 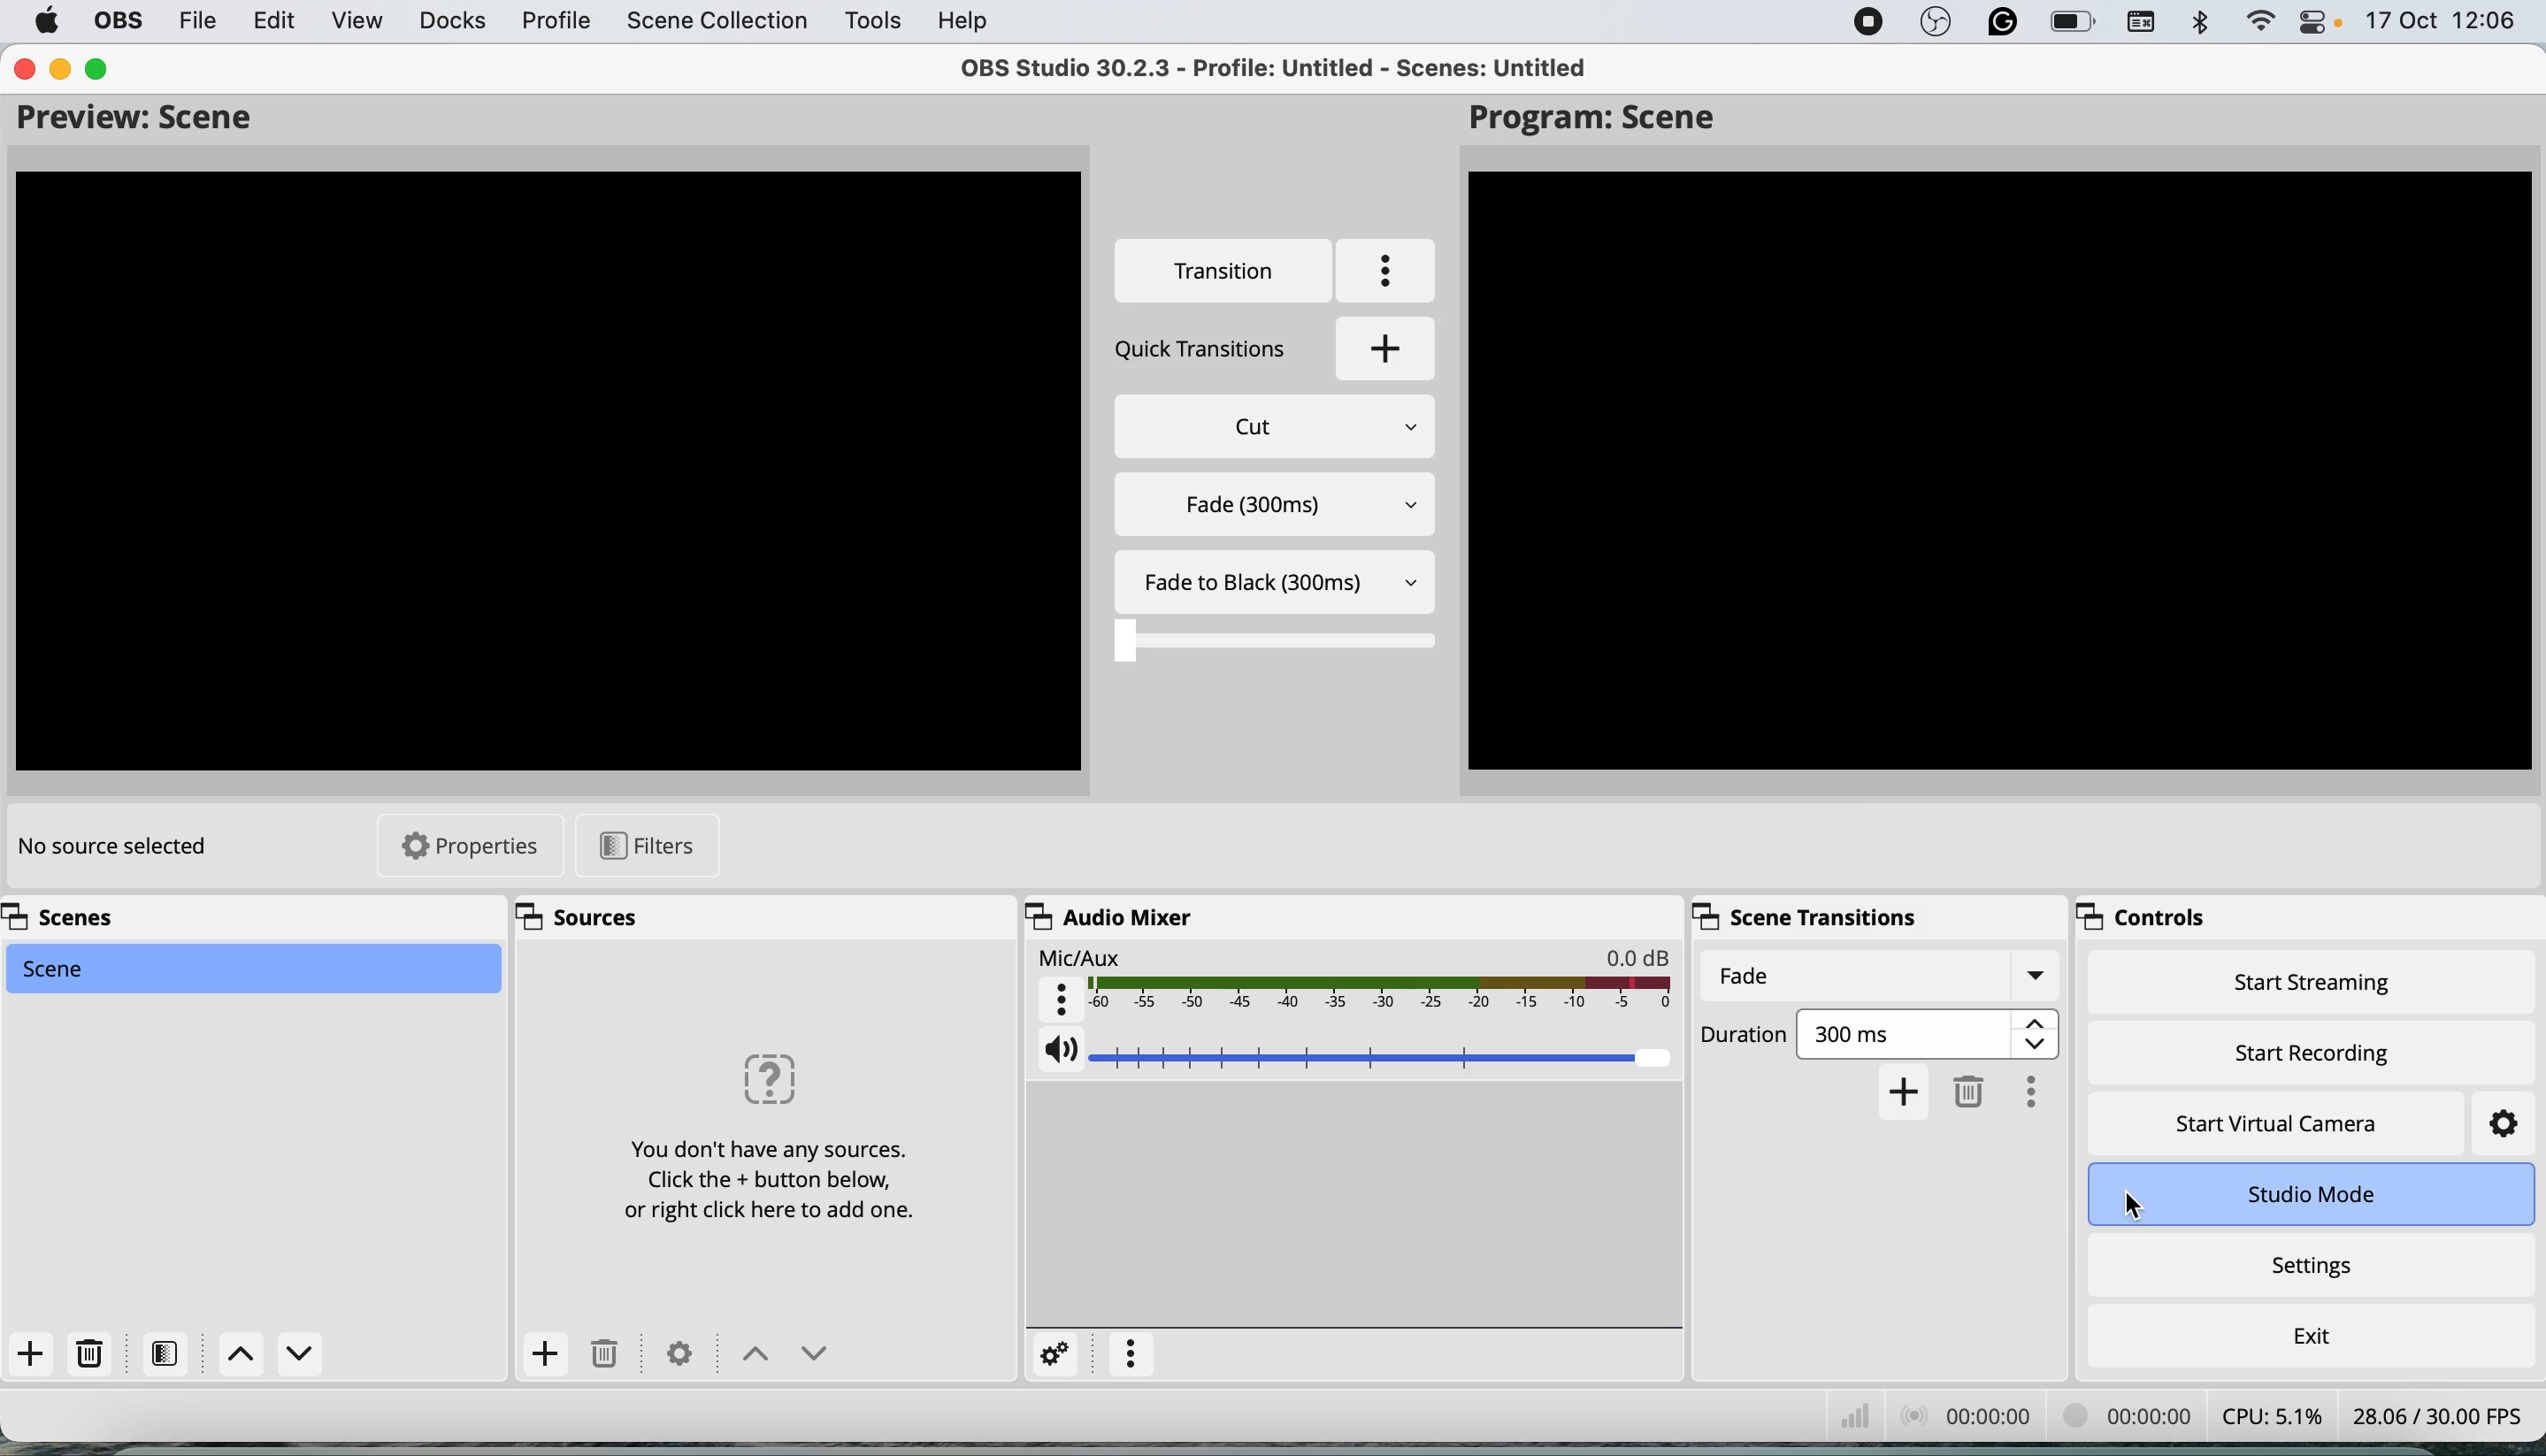 I want to click on delete scene, so click(x=90, y=1351).